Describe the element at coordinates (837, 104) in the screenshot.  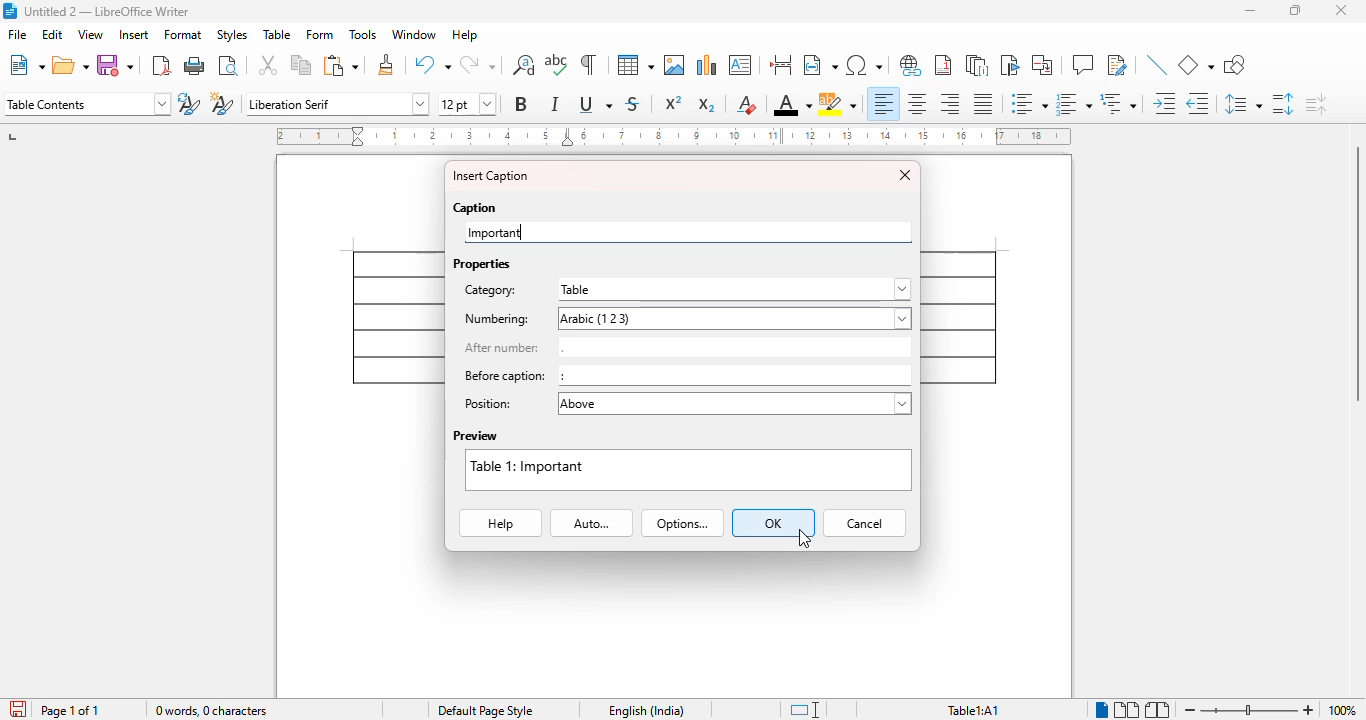
I see `character highlighting color` at that location.